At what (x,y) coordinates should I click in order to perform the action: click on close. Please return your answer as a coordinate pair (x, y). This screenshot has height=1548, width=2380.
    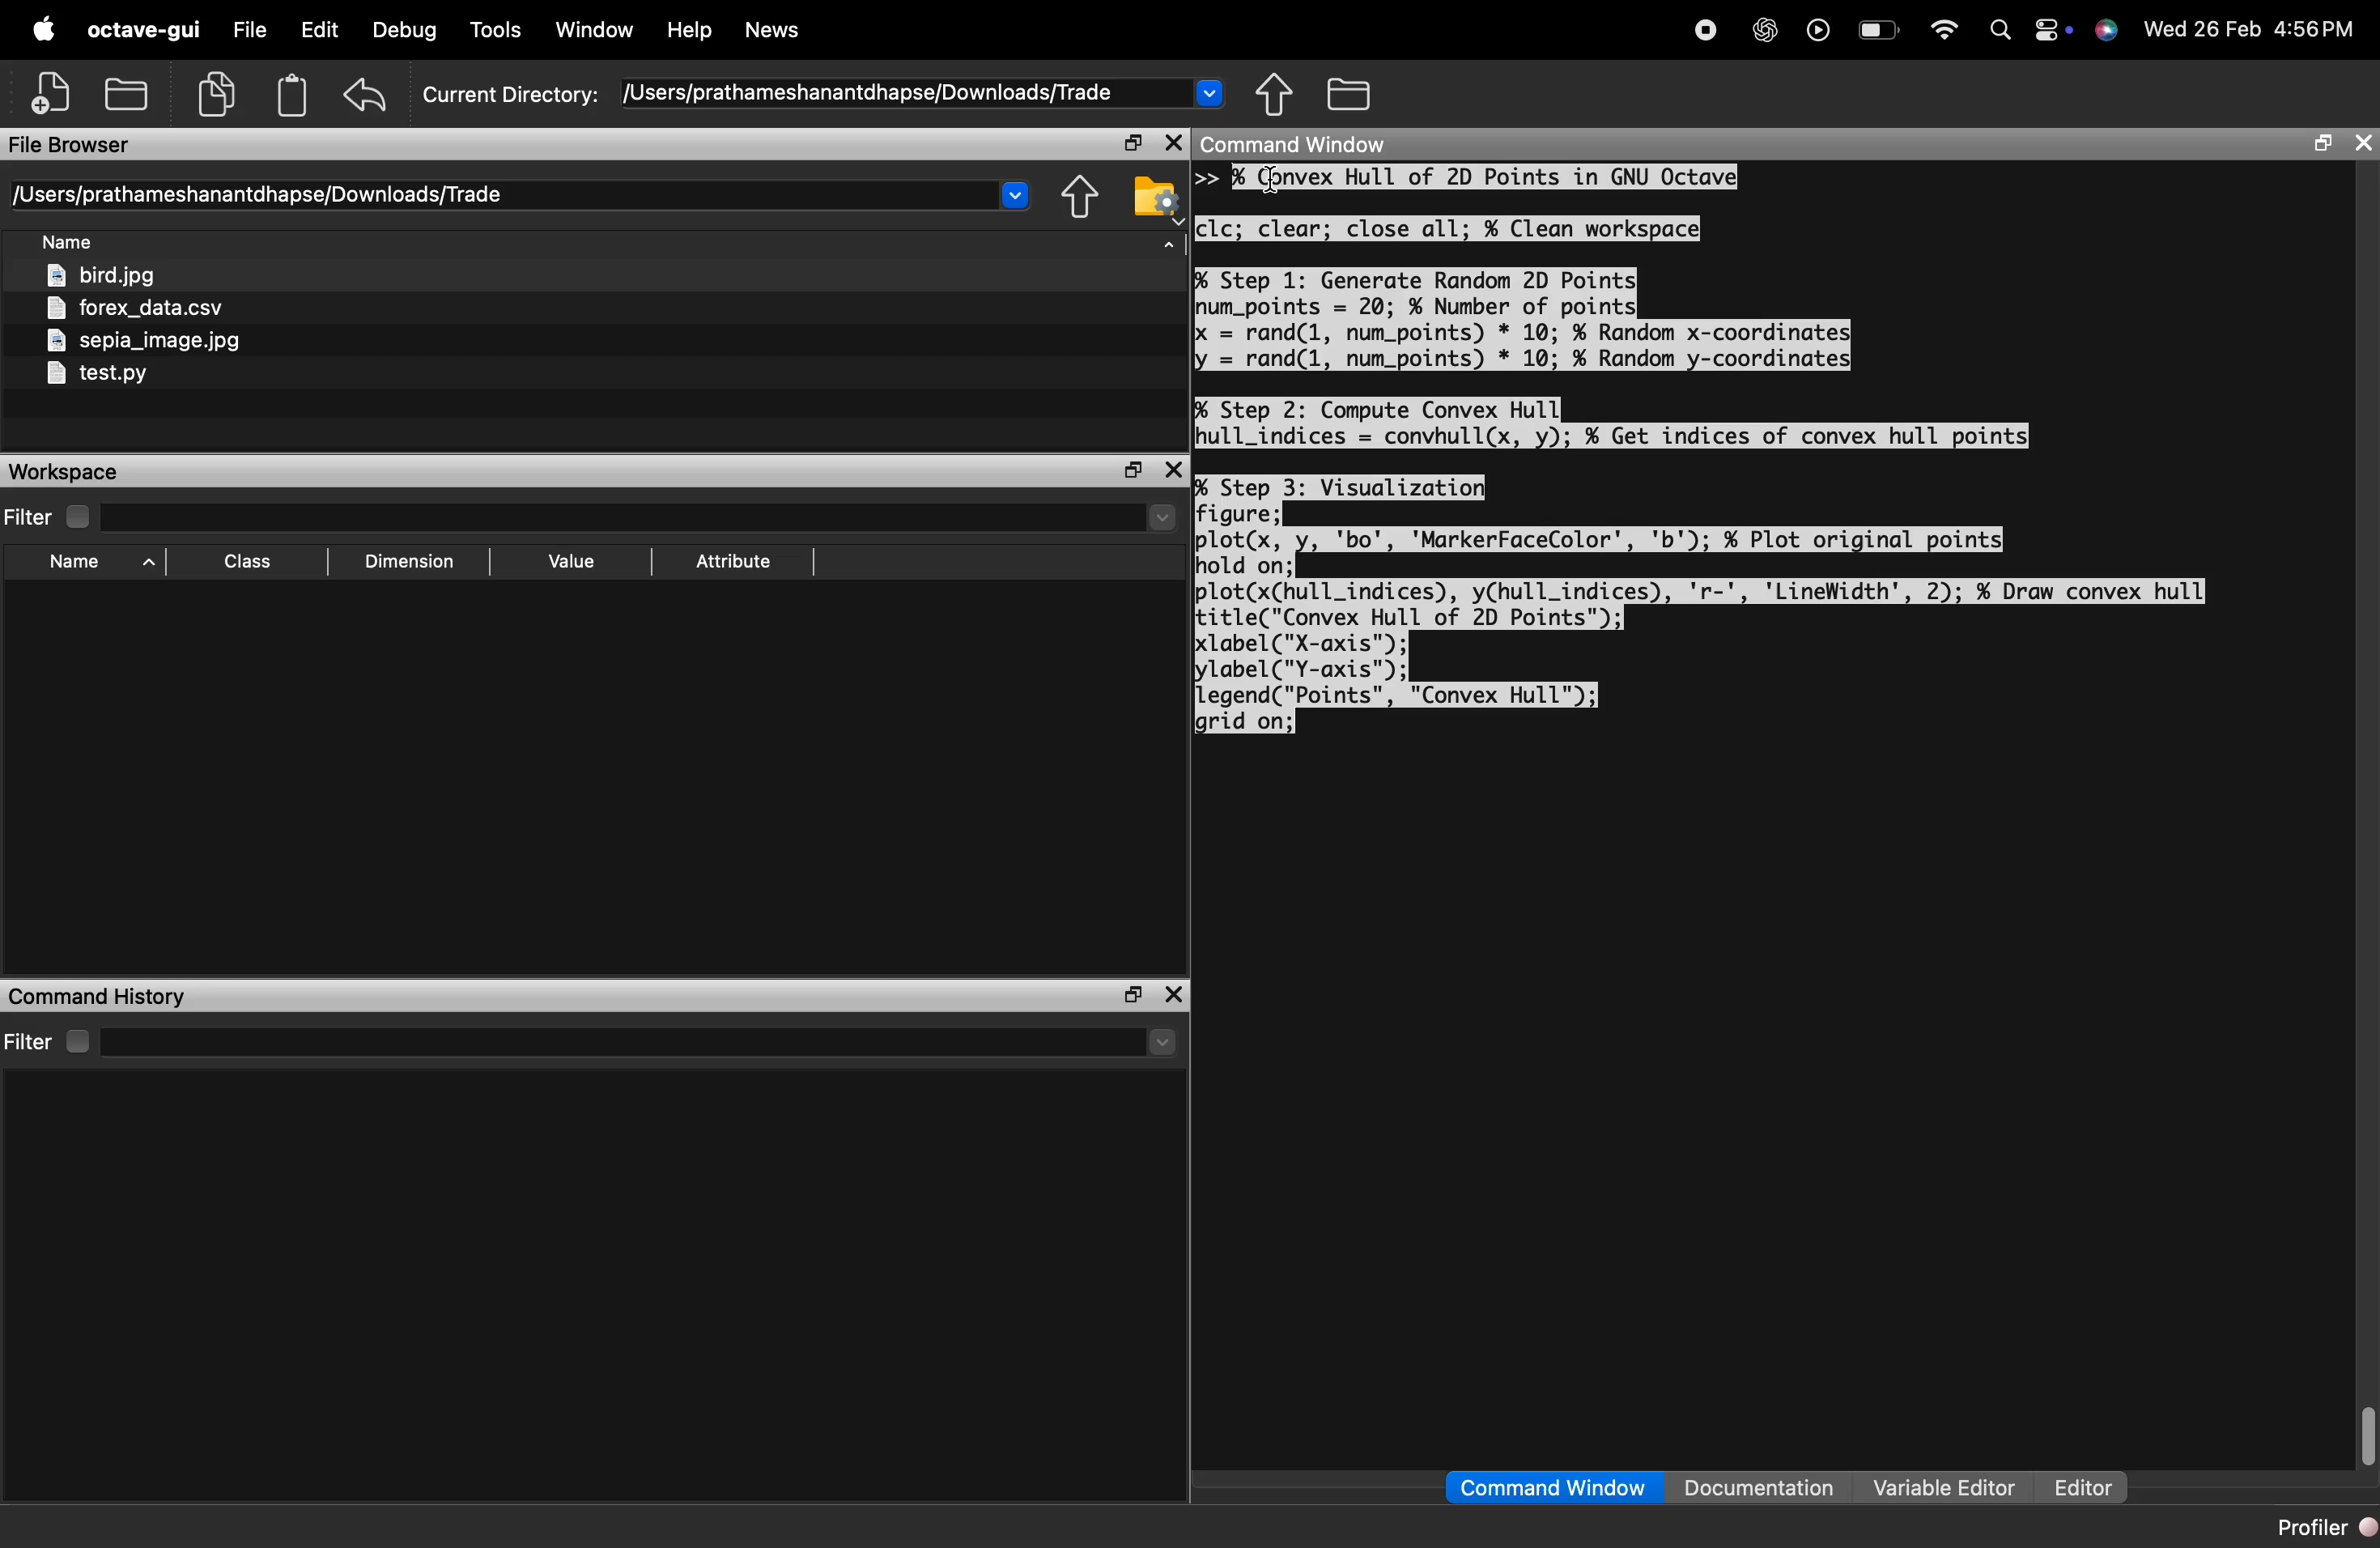
    Looking at the image, I should click on (2366, 143).